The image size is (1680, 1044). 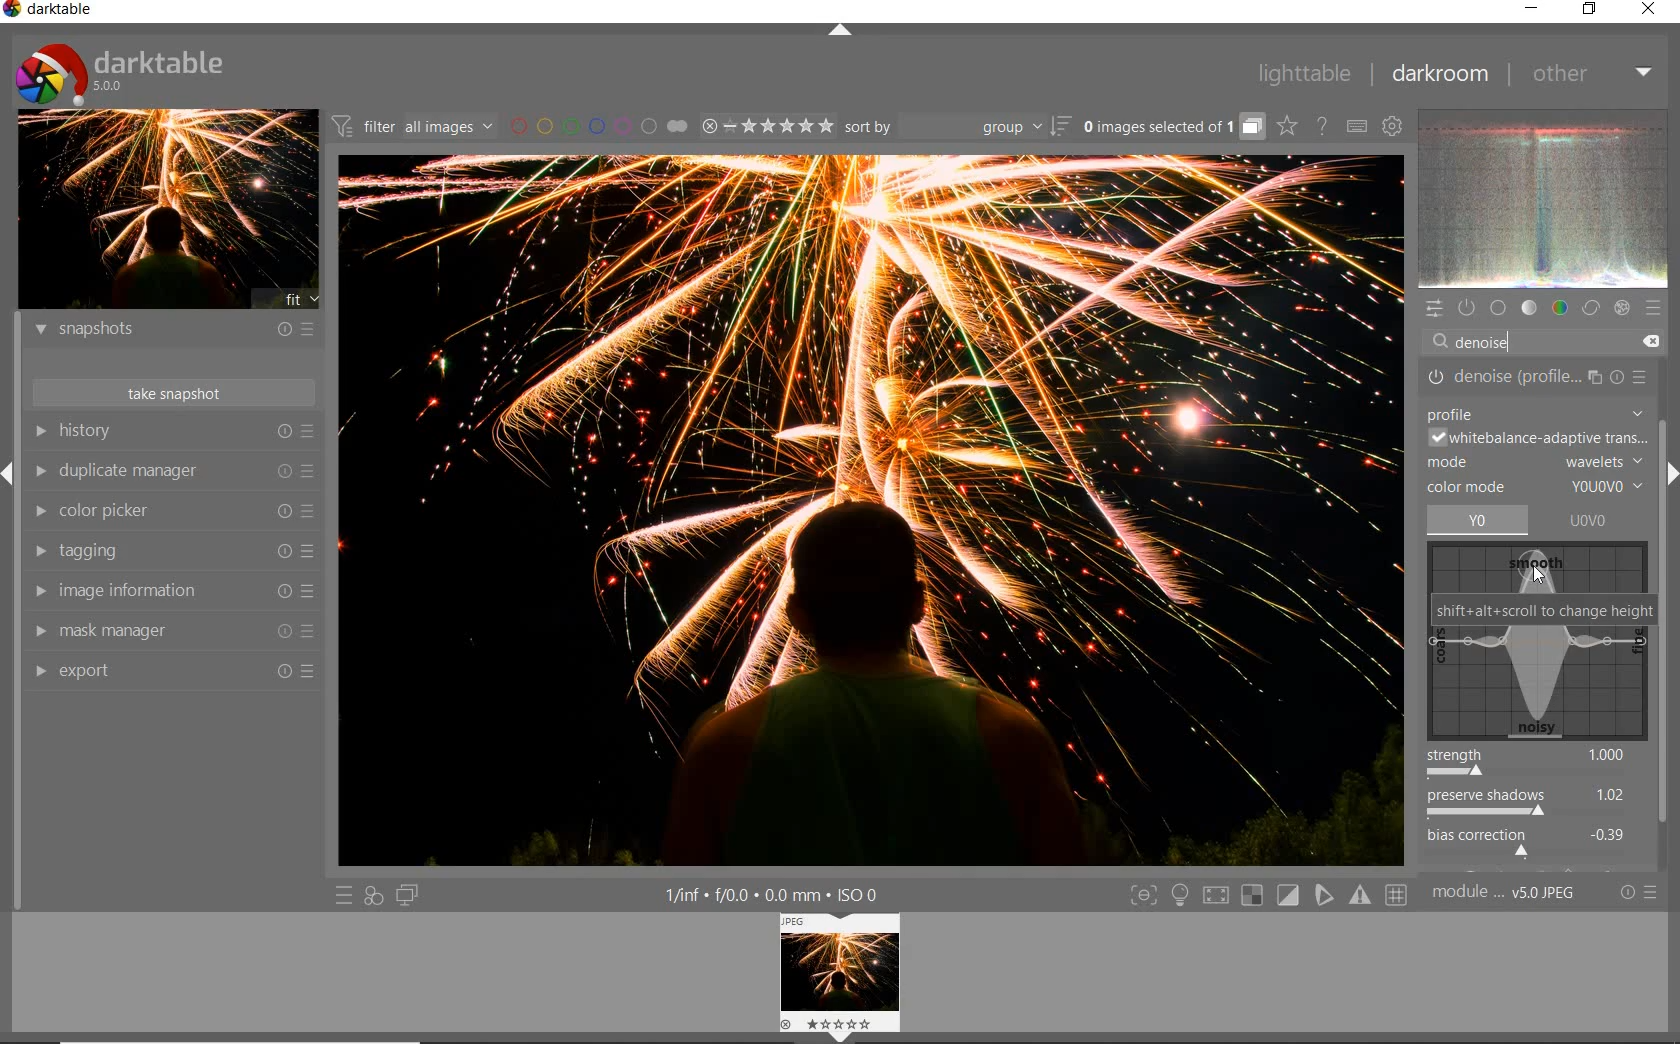 What do you see at coordinates (1653, 342) in the screenshot?
I see `DELETE` at bounding box center [1653, 342].